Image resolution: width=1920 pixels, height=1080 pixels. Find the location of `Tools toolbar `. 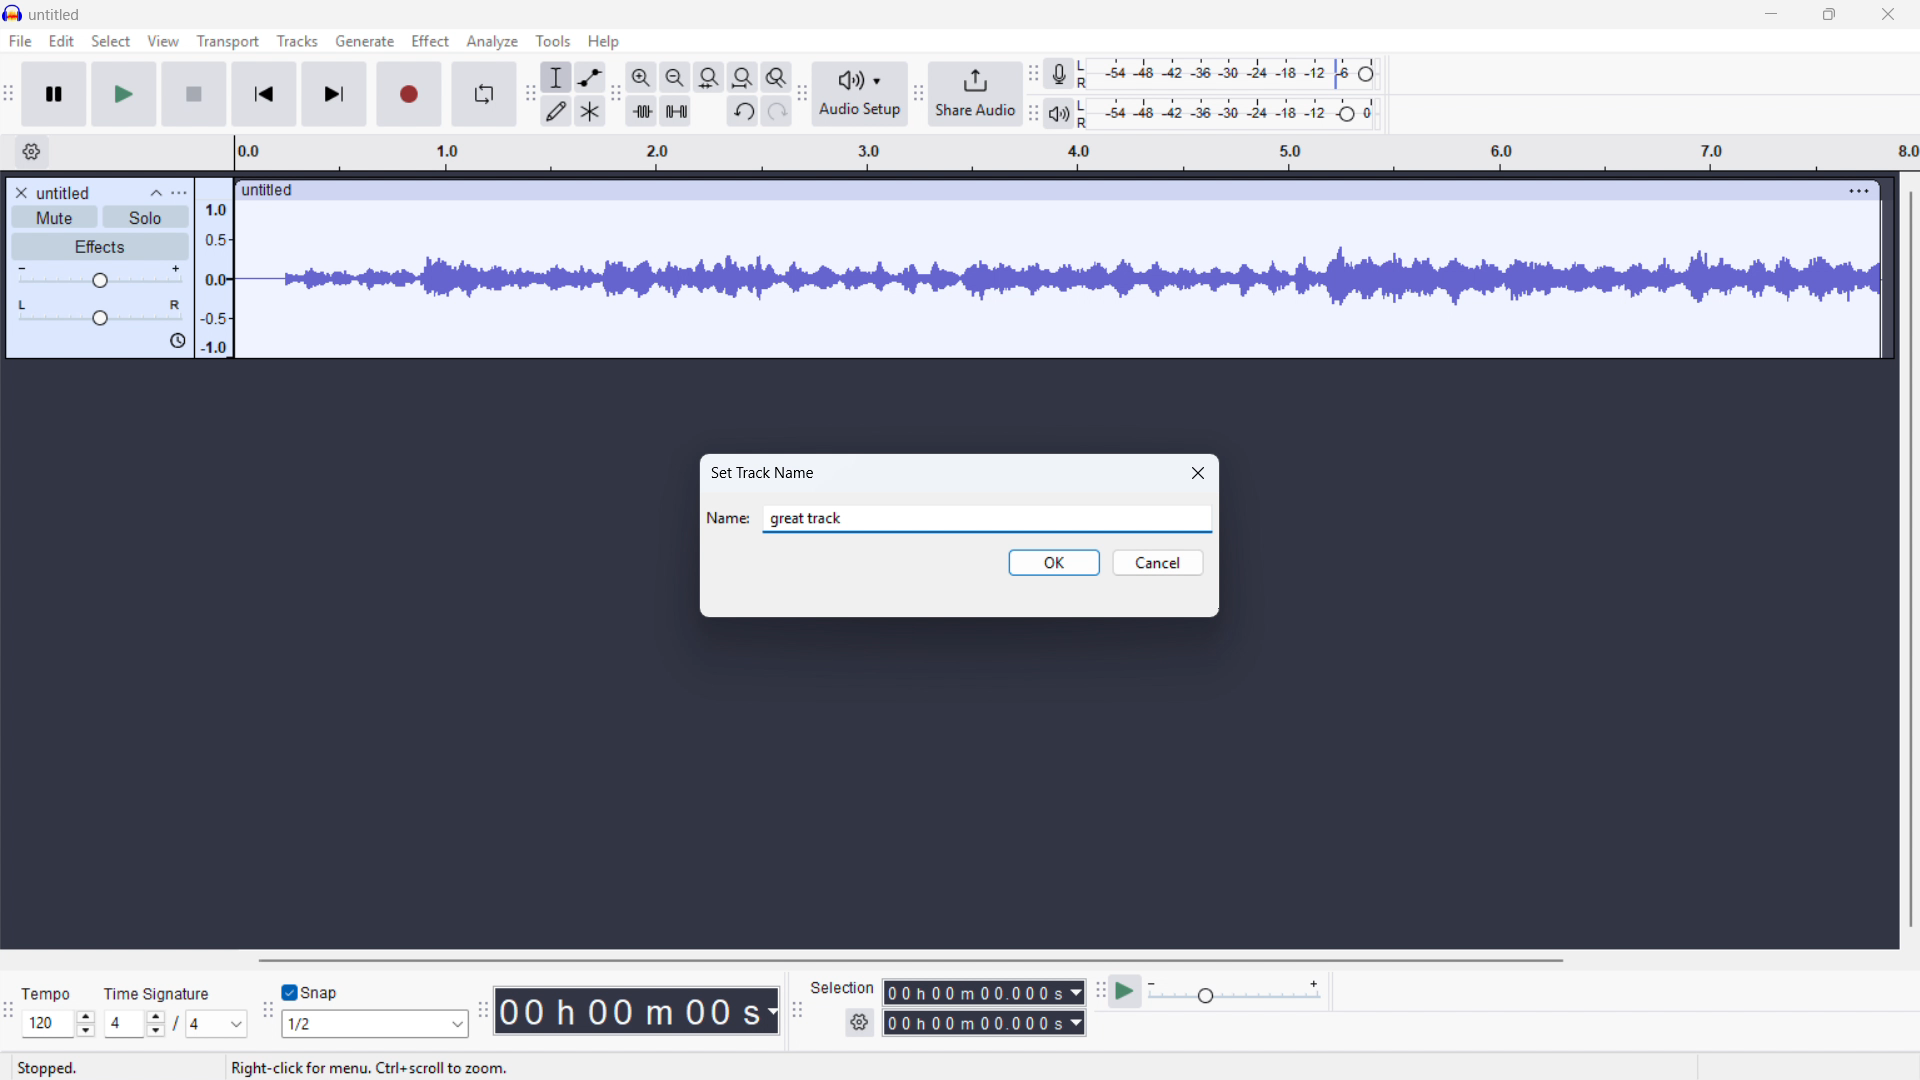

Tools toolbar  is located at coordinates (527, 93).